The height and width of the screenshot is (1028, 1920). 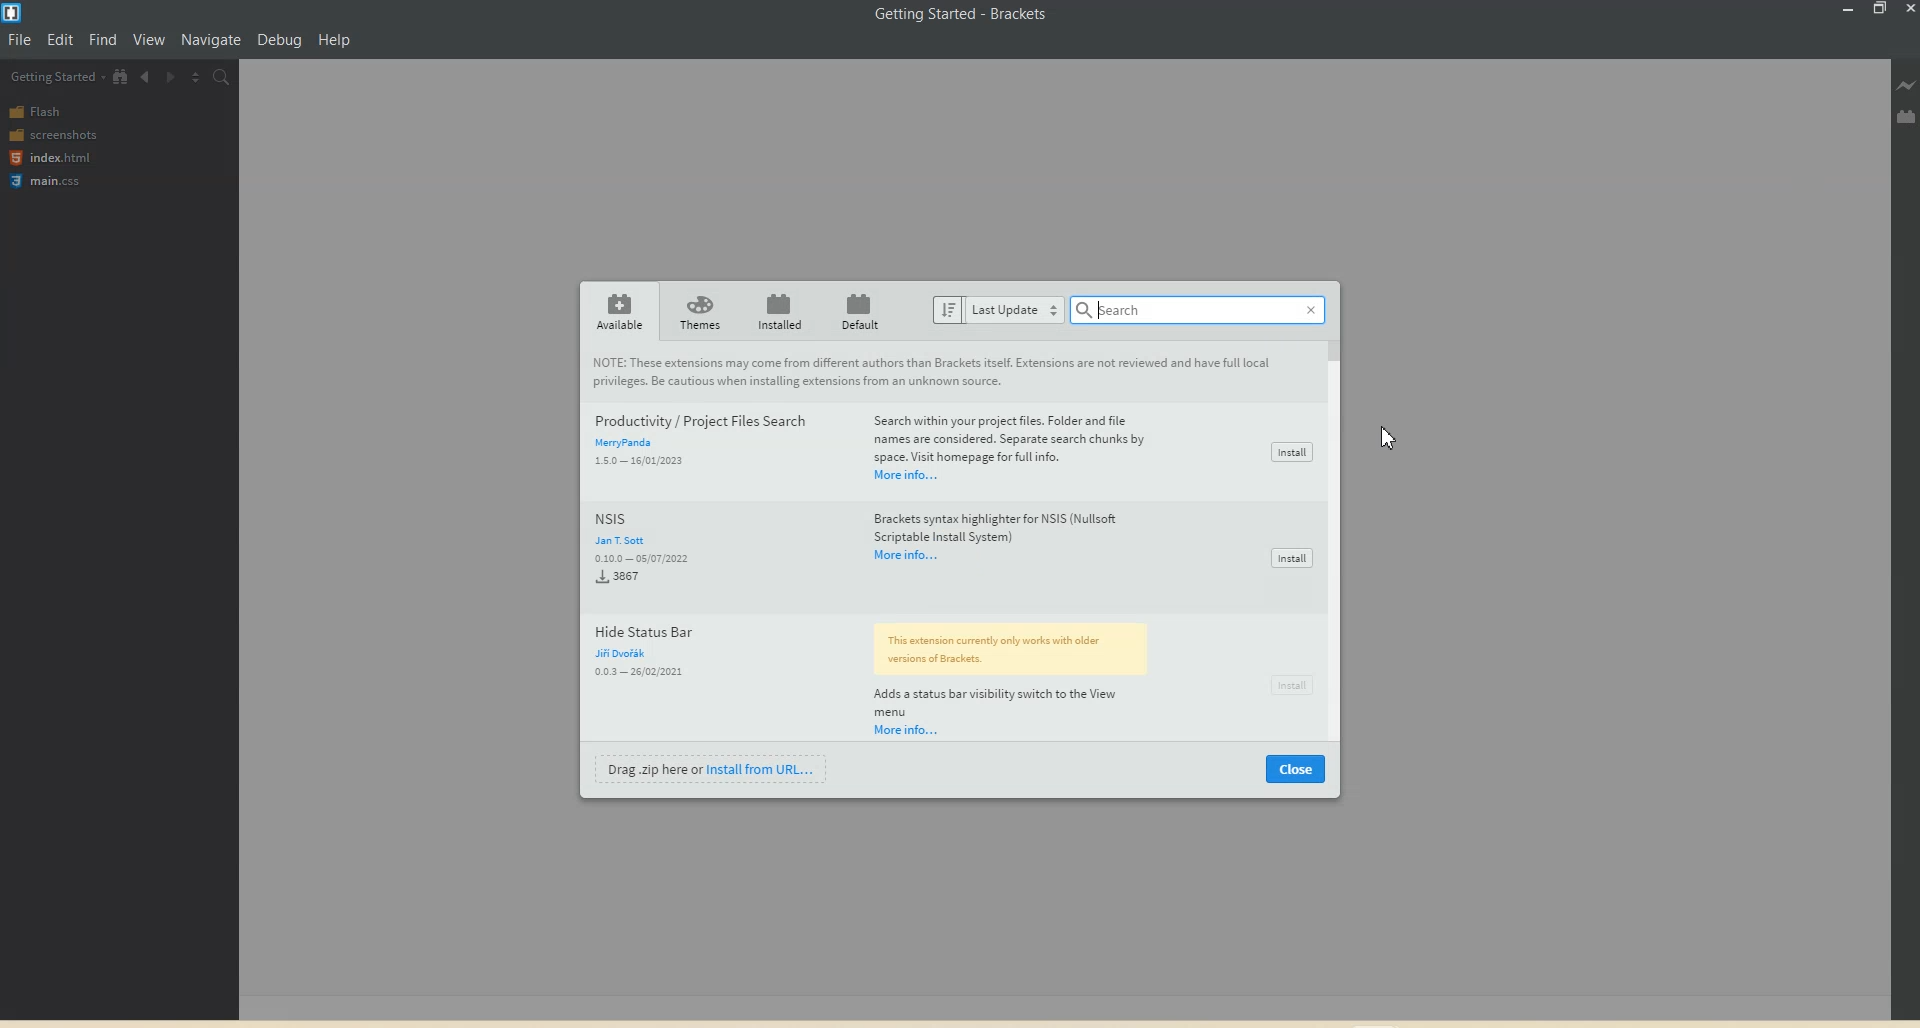 What do you see at coordinates (1907, 116) in the screenshot?
I see `Extension manager` at bounding box center [1907, 116].